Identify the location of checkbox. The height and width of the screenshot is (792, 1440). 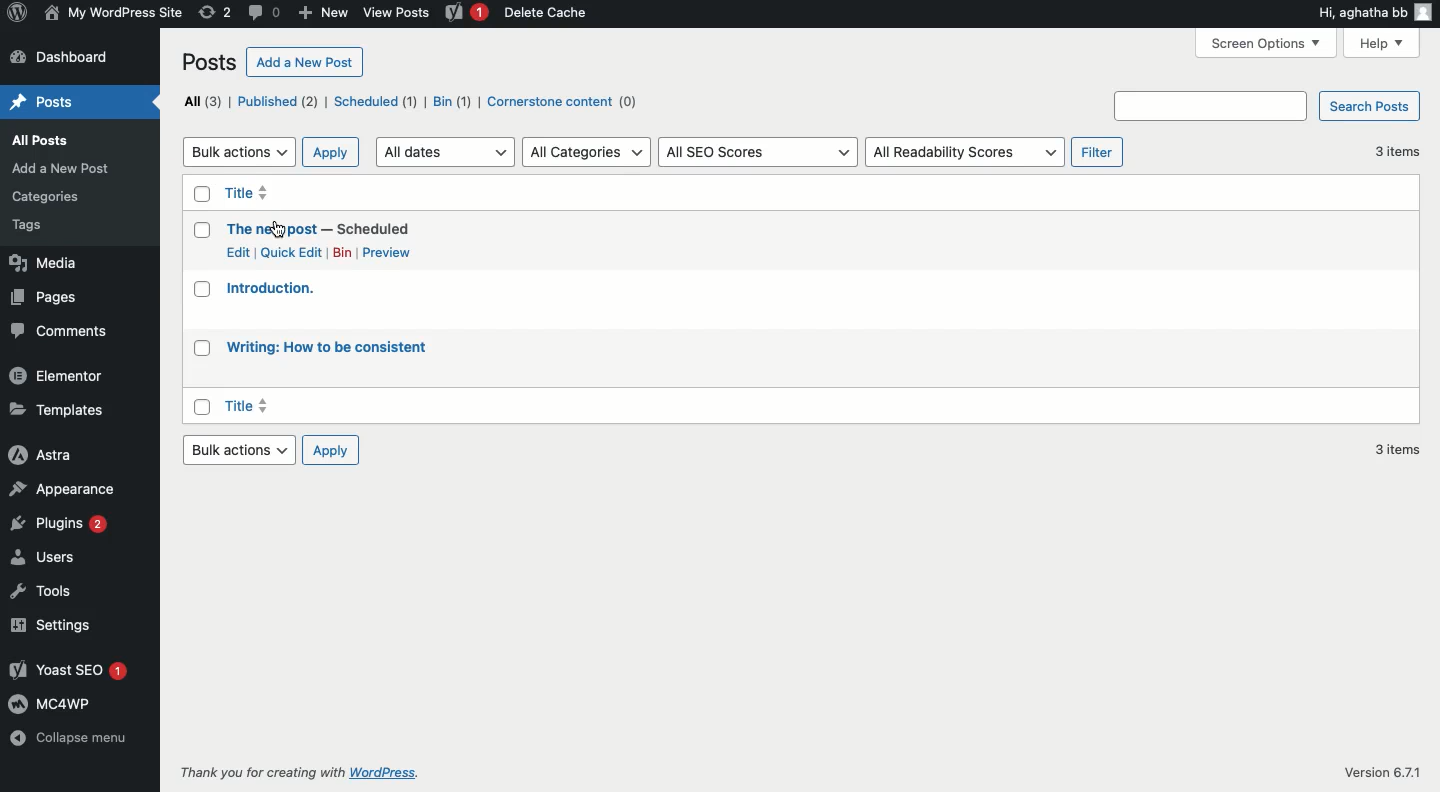
(202, 289).